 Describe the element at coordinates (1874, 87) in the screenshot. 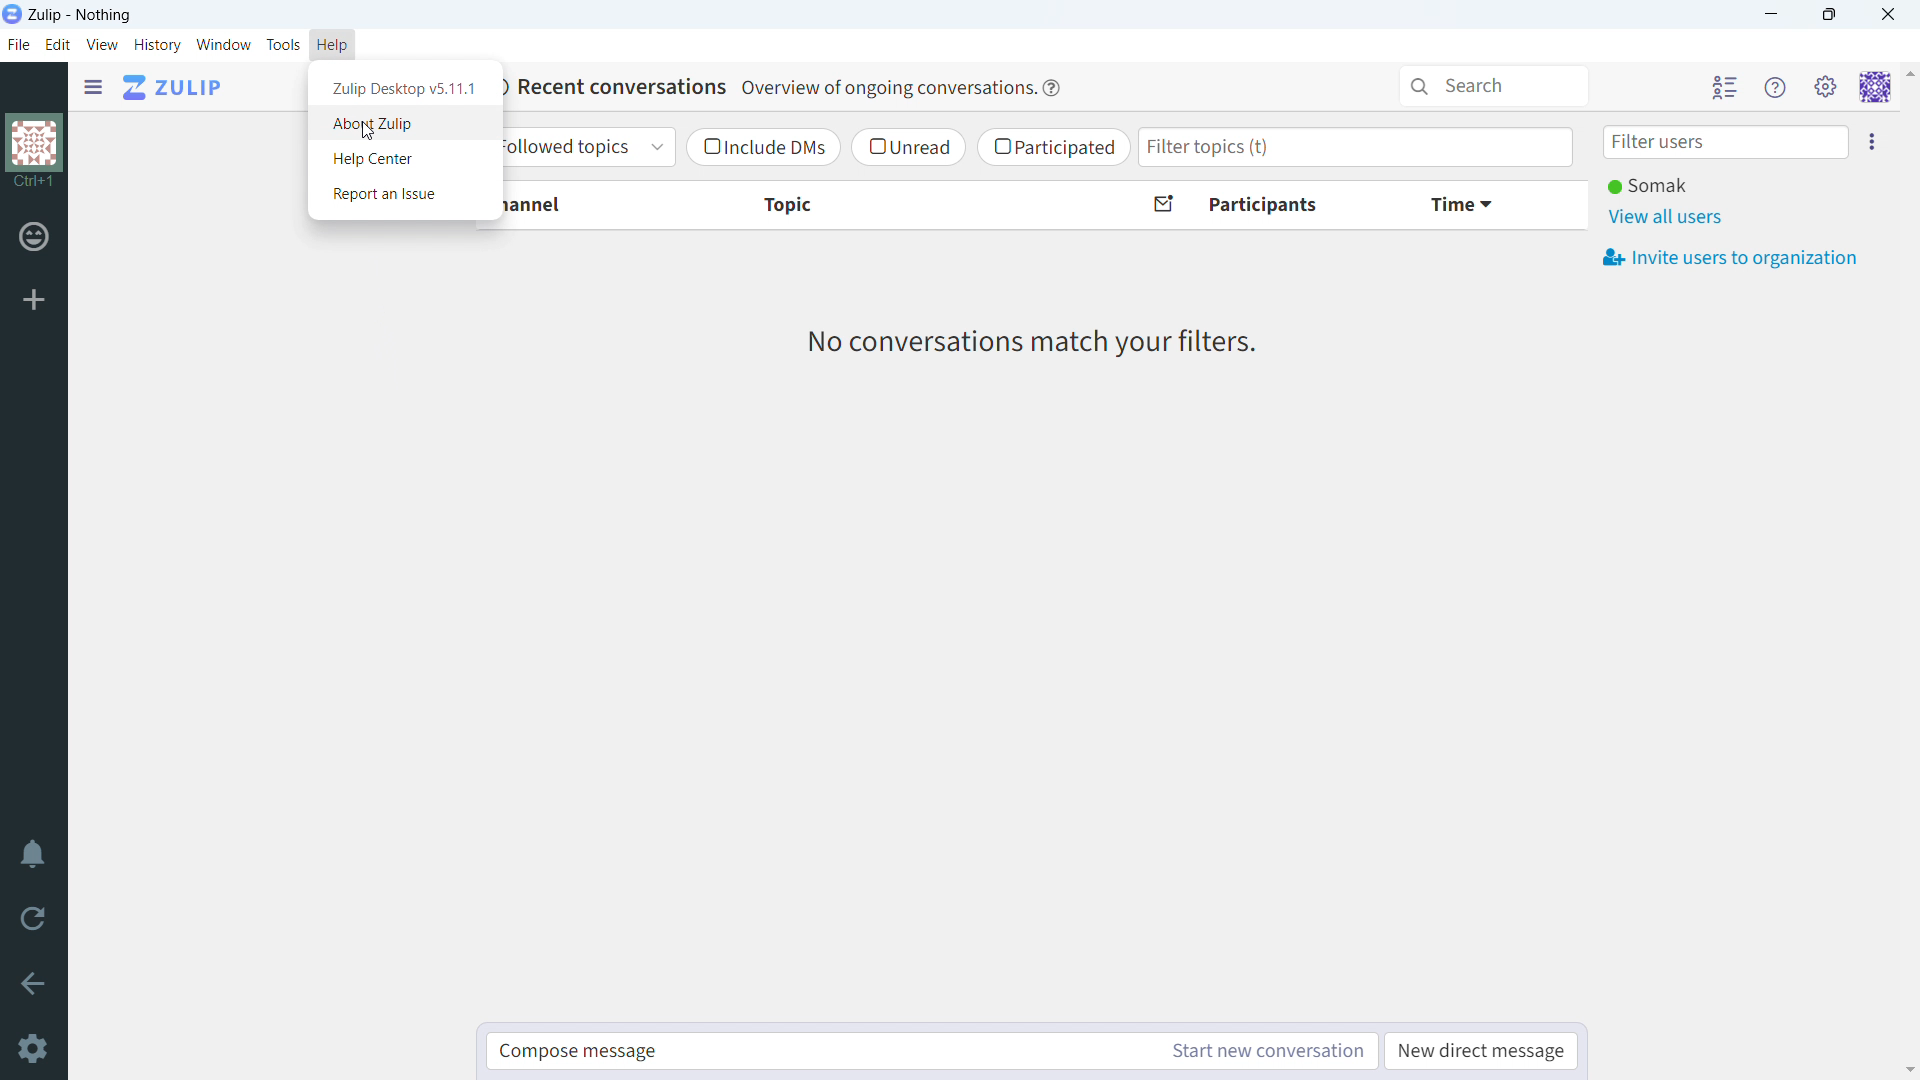

I see `personal menu` at that location.